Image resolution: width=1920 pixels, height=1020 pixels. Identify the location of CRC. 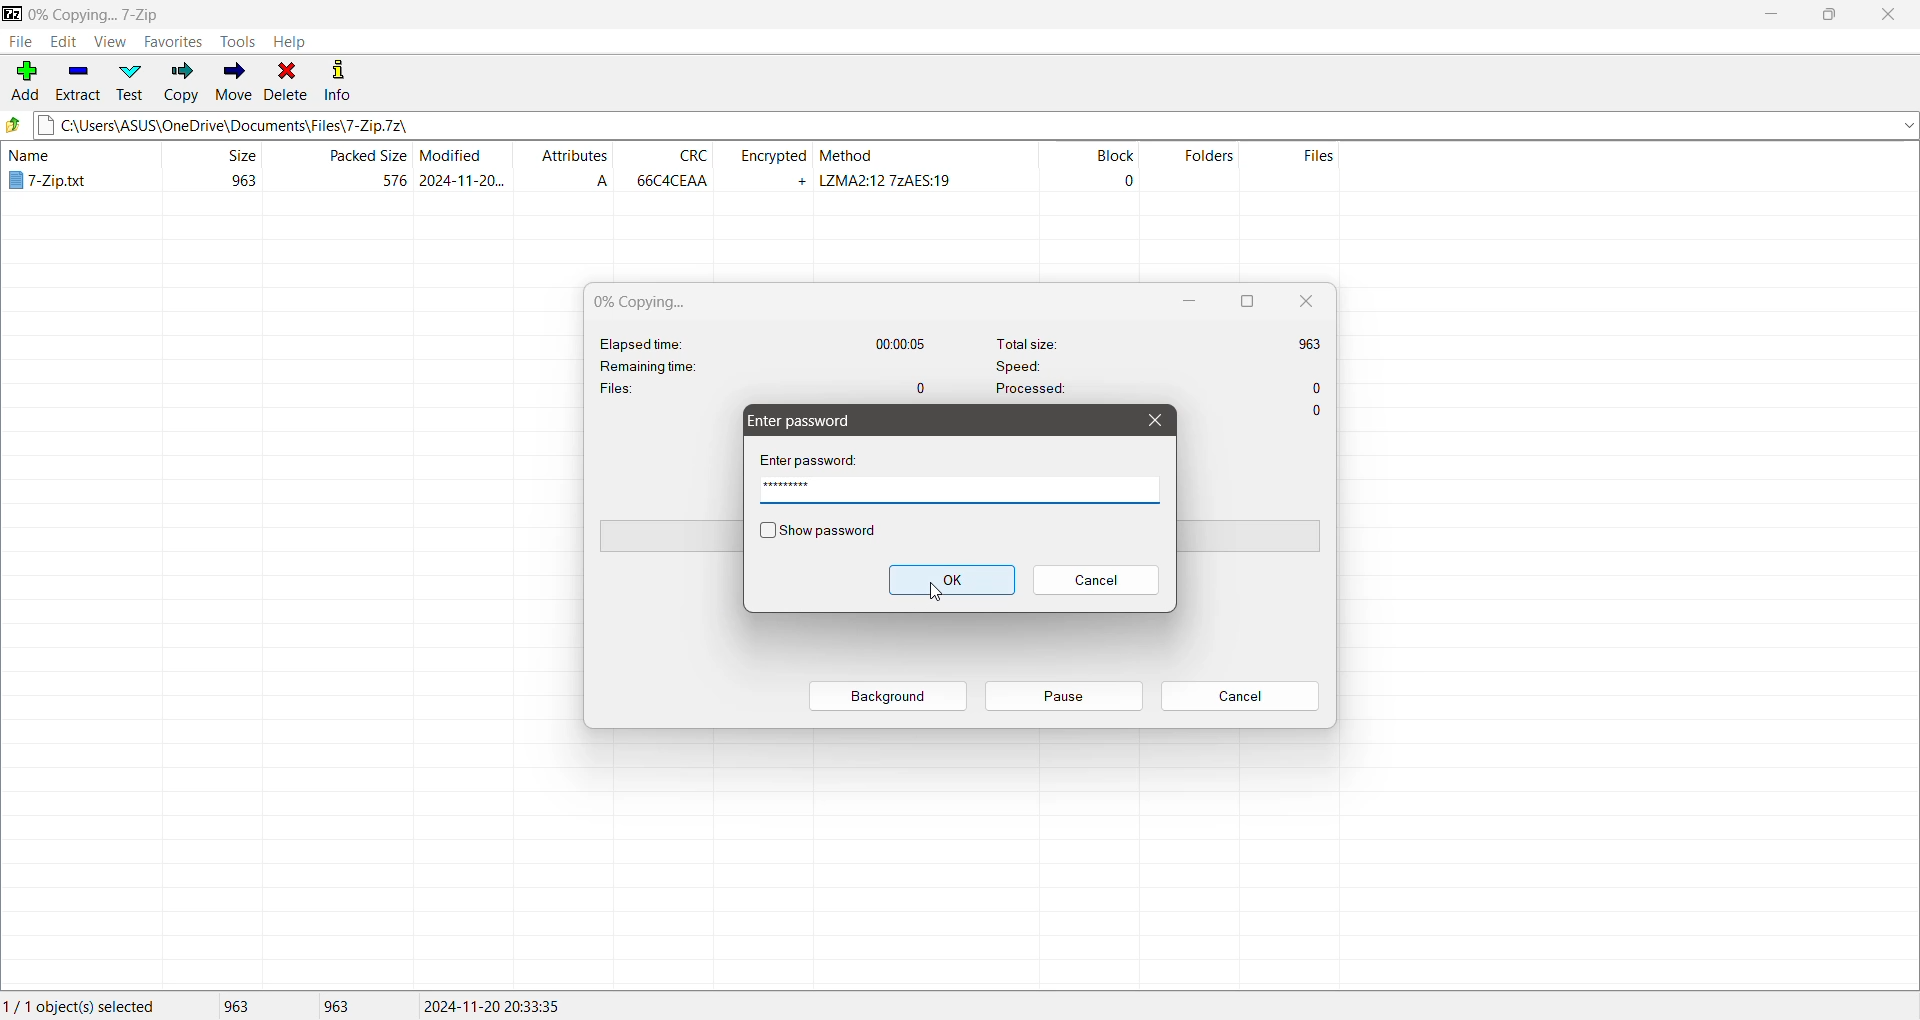
(670, 168).